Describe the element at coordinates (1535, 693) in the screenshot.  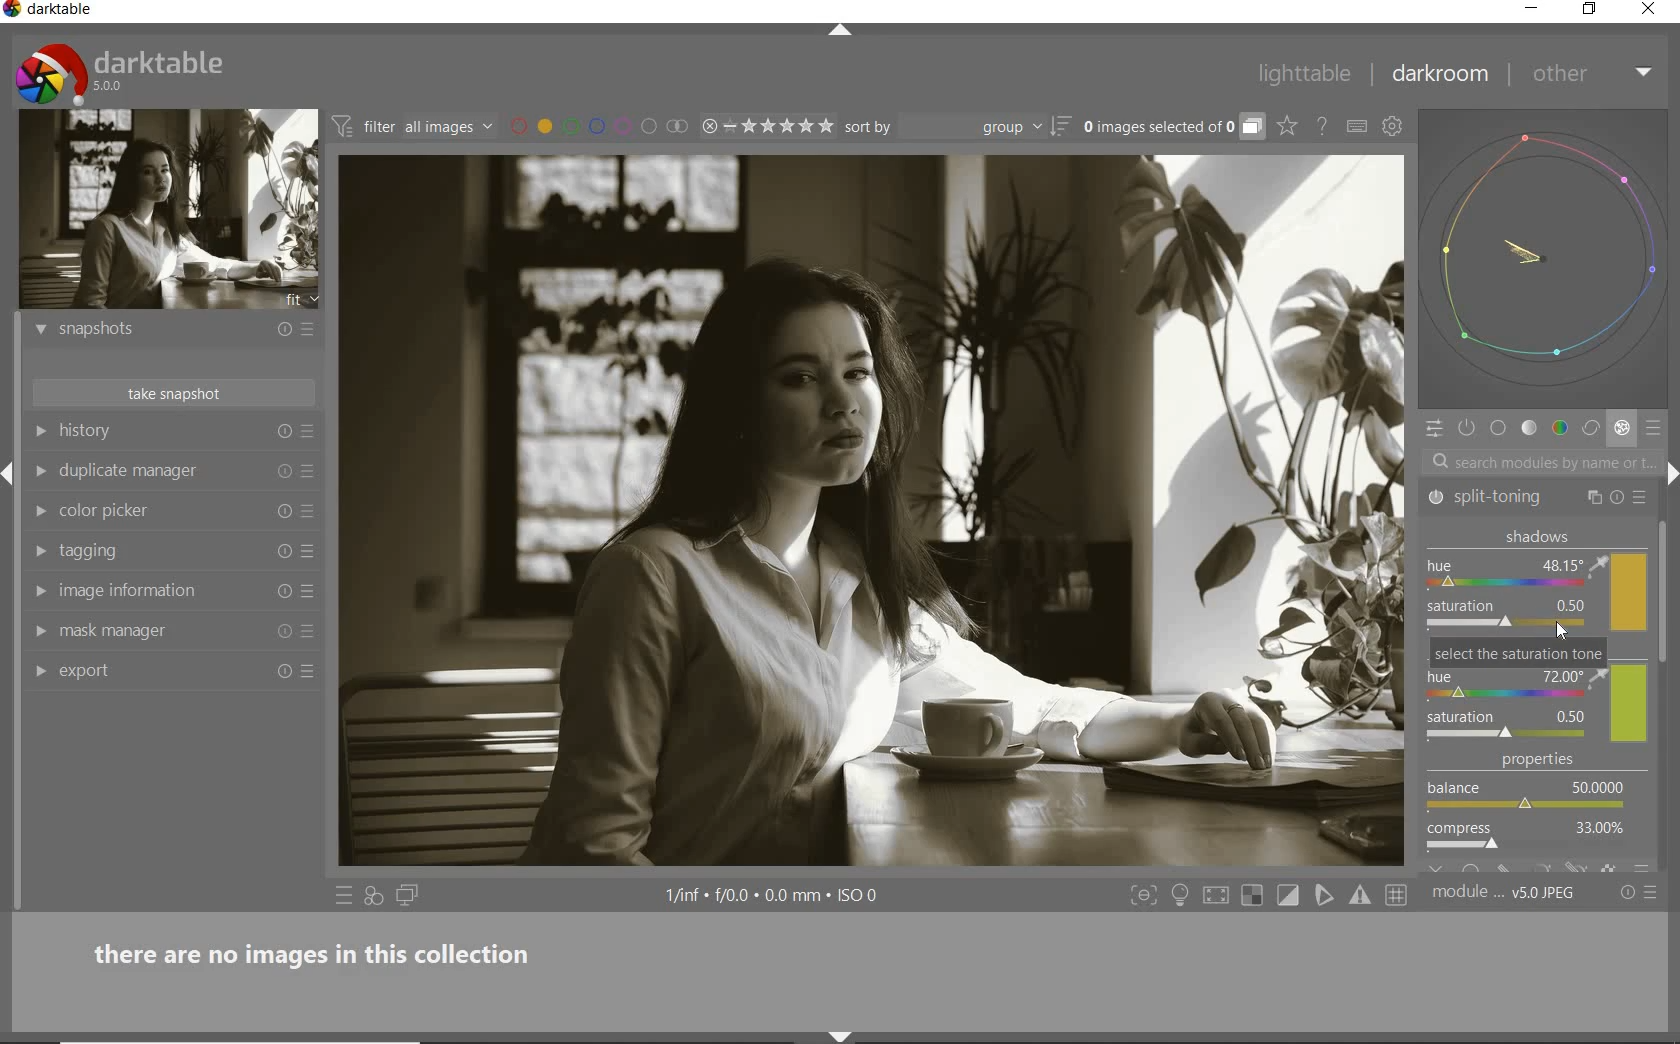
I see `highlights` at that location.